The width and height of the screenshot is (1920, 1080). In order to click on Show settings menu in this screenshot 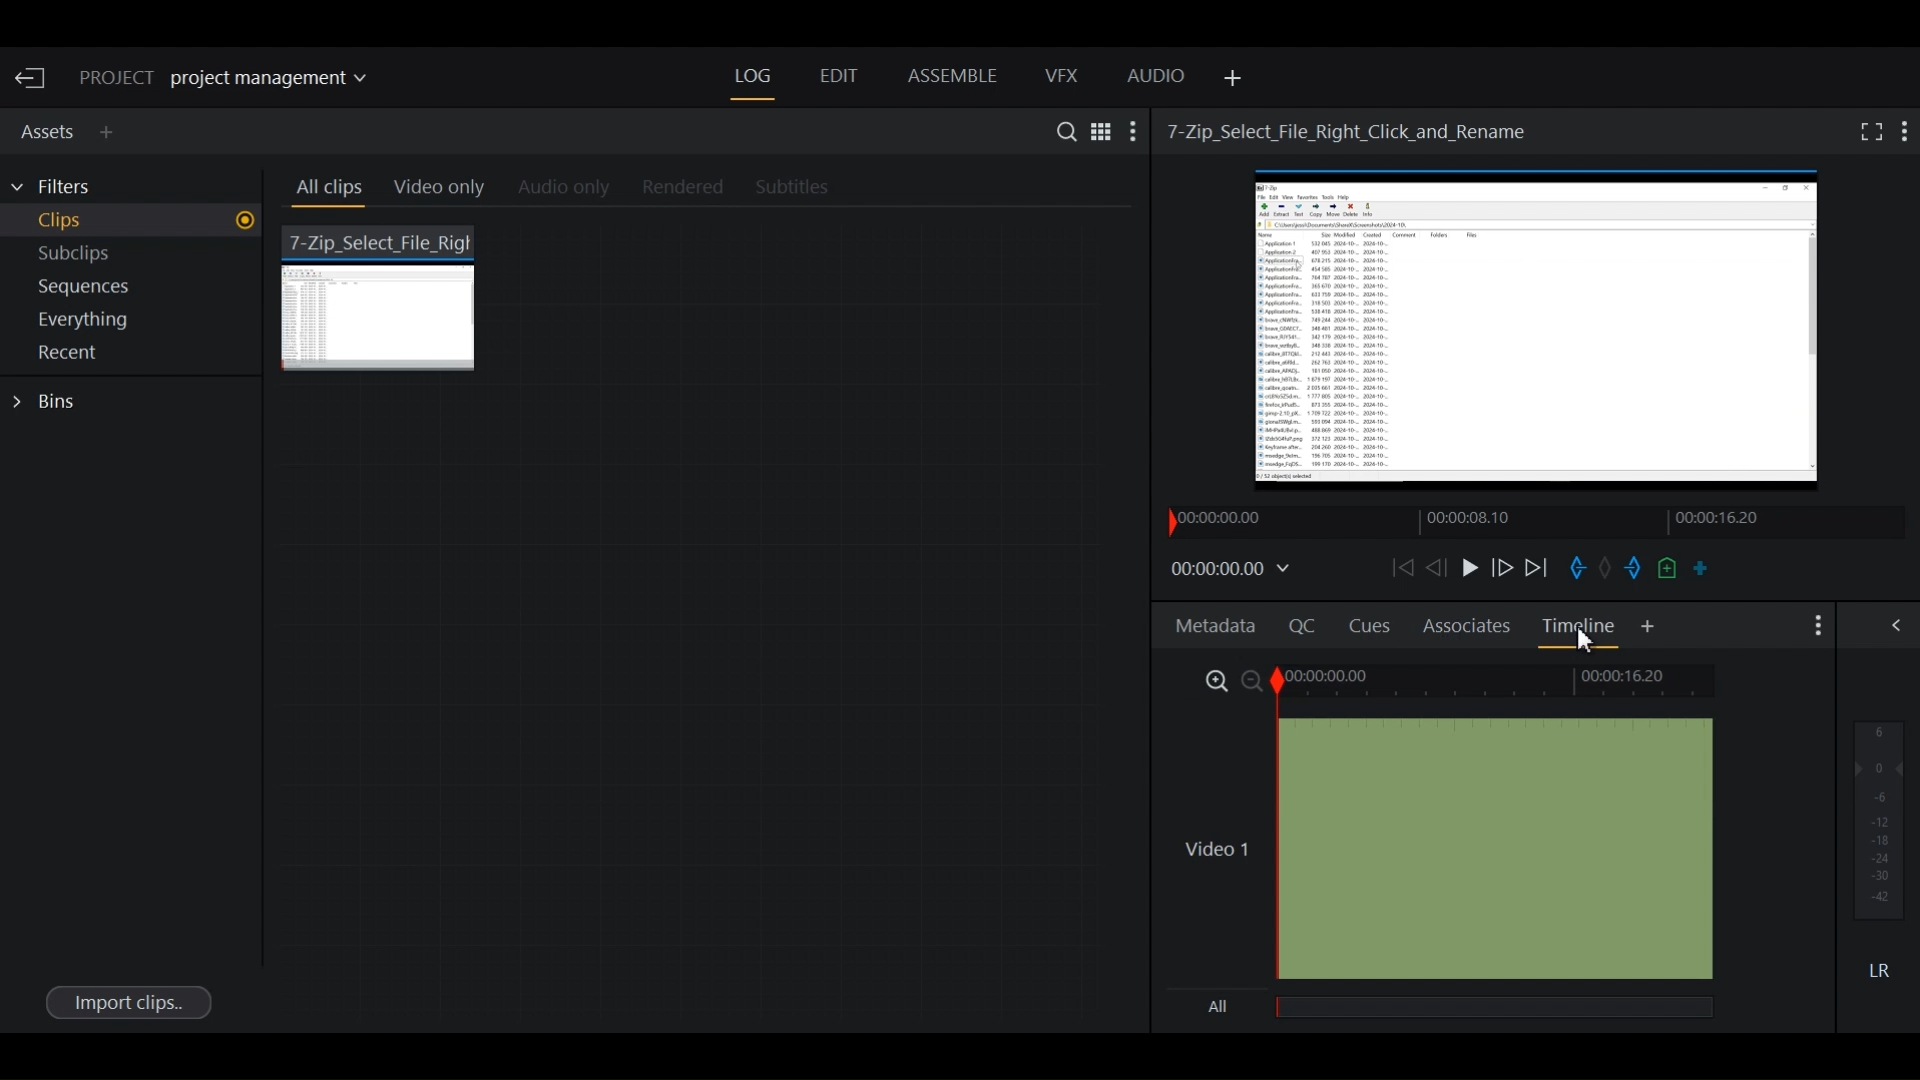, I will do `click(1815, 626)`.